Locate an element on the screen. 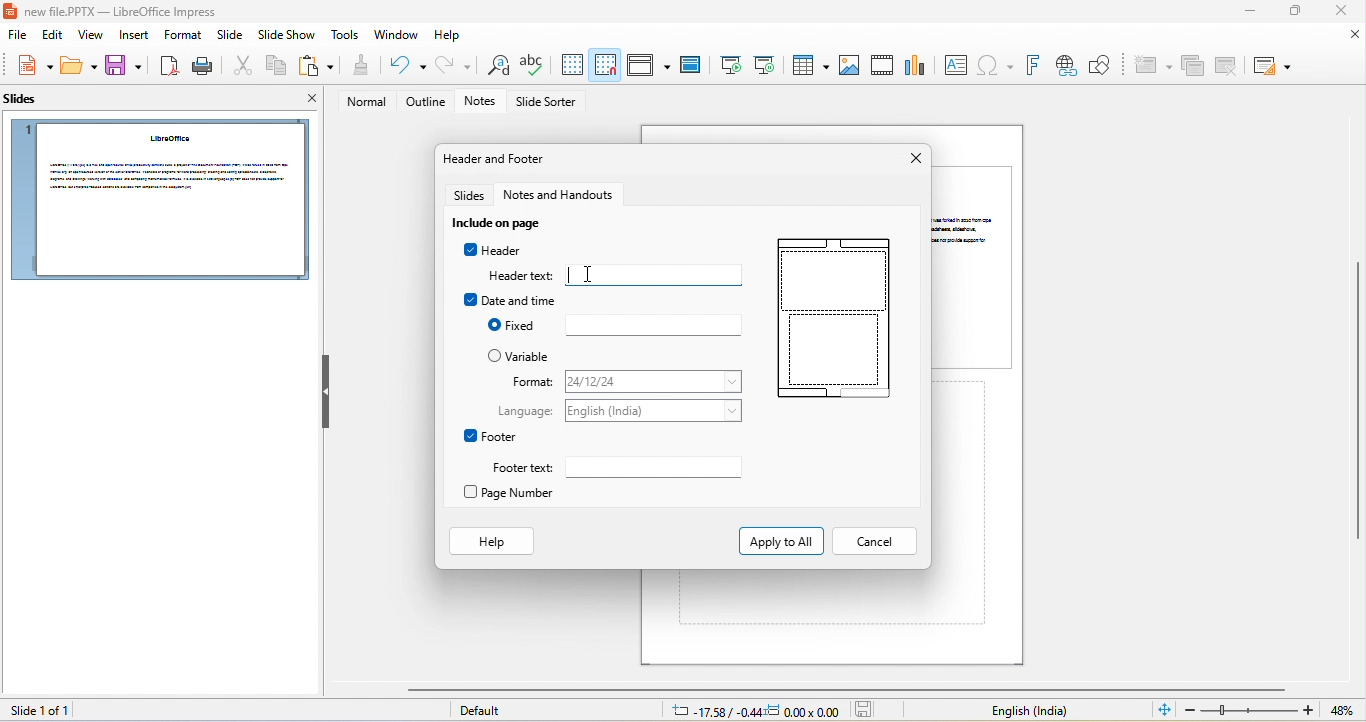 Image resolution: width=1366 pixels, height=722 pixels. text language is located at coordinates (1029, 711).